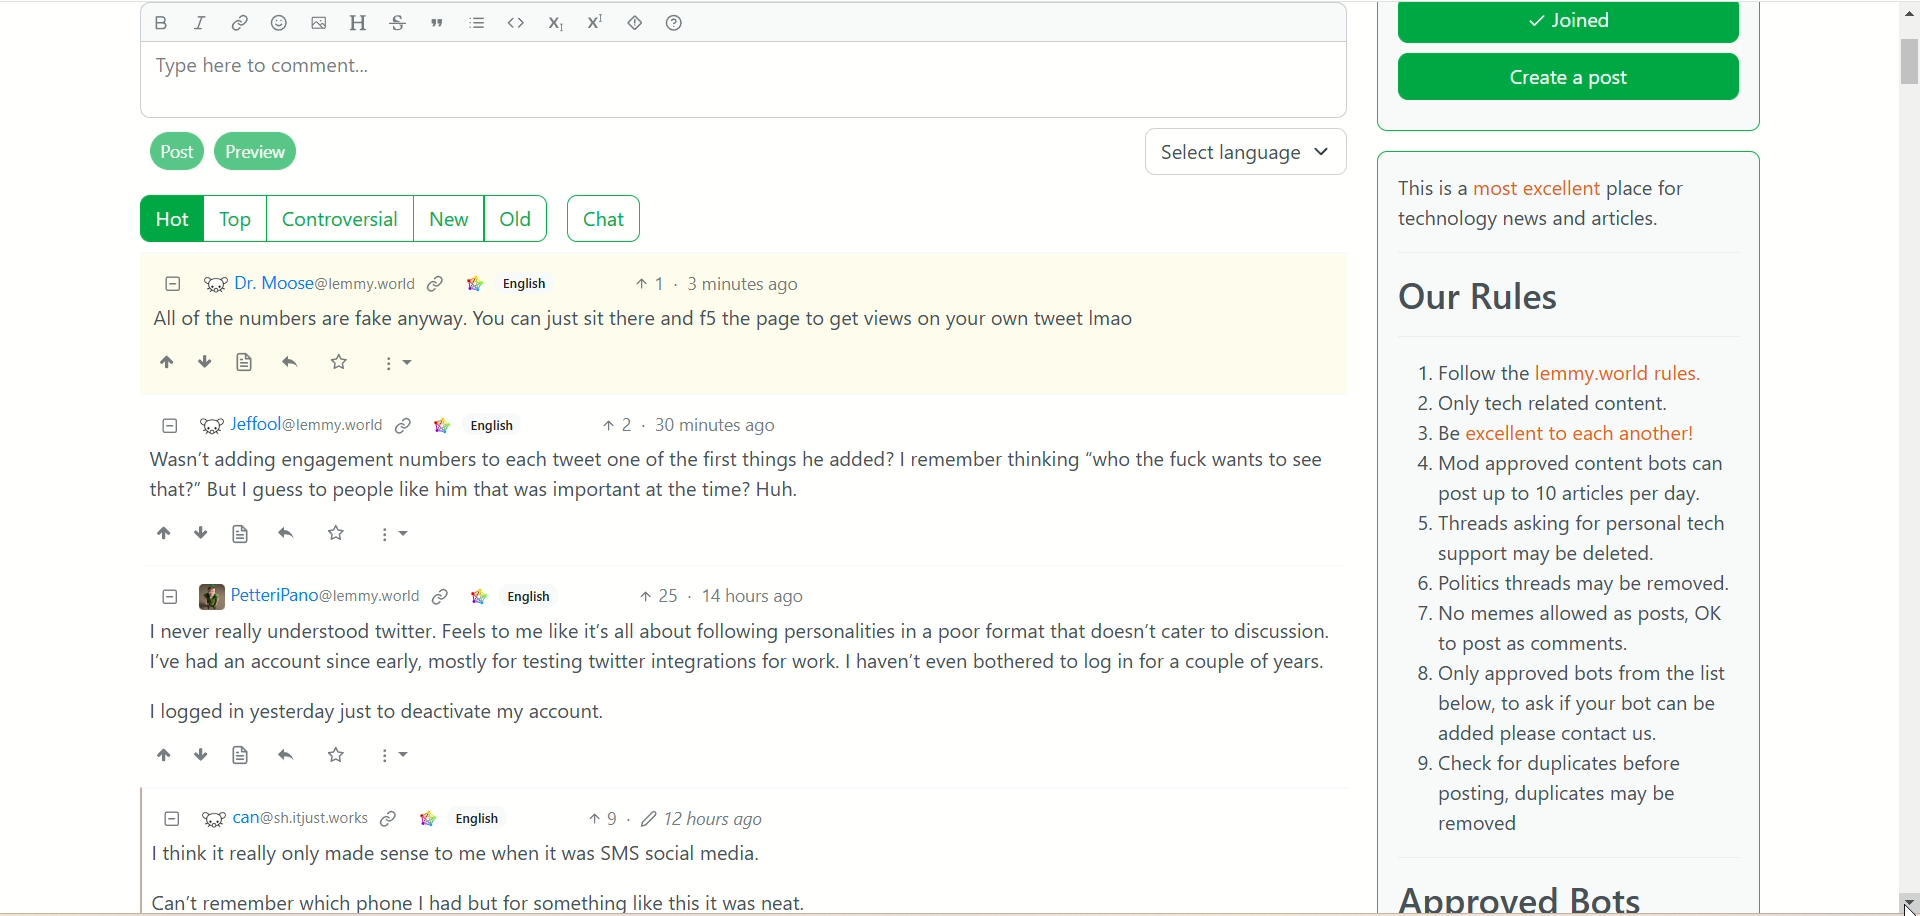 The width and height of the screenshot is (1920, 916). What do you see at coordinates (436, 23) in the screenshot?
I see `quote` at bounding box center [436, 23].